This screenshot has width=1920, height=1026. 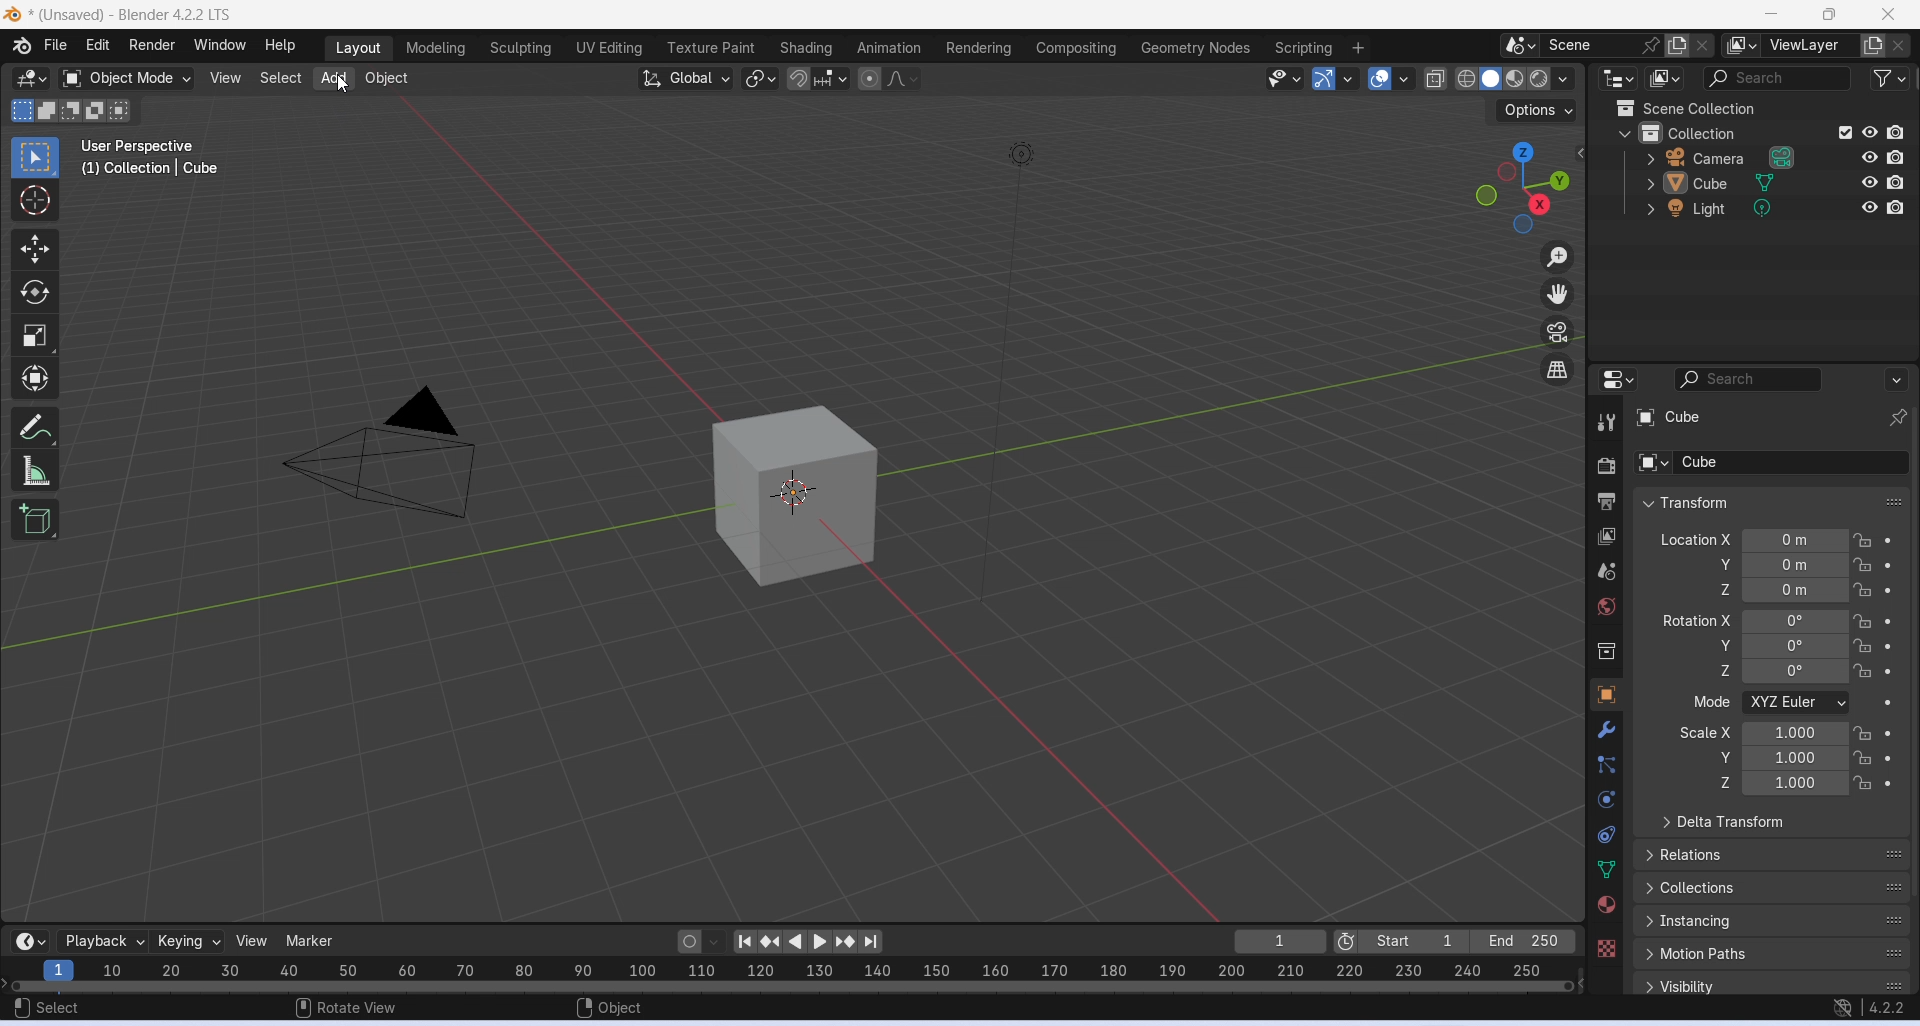 I want to click on mode, so click(x=1709, y=703).